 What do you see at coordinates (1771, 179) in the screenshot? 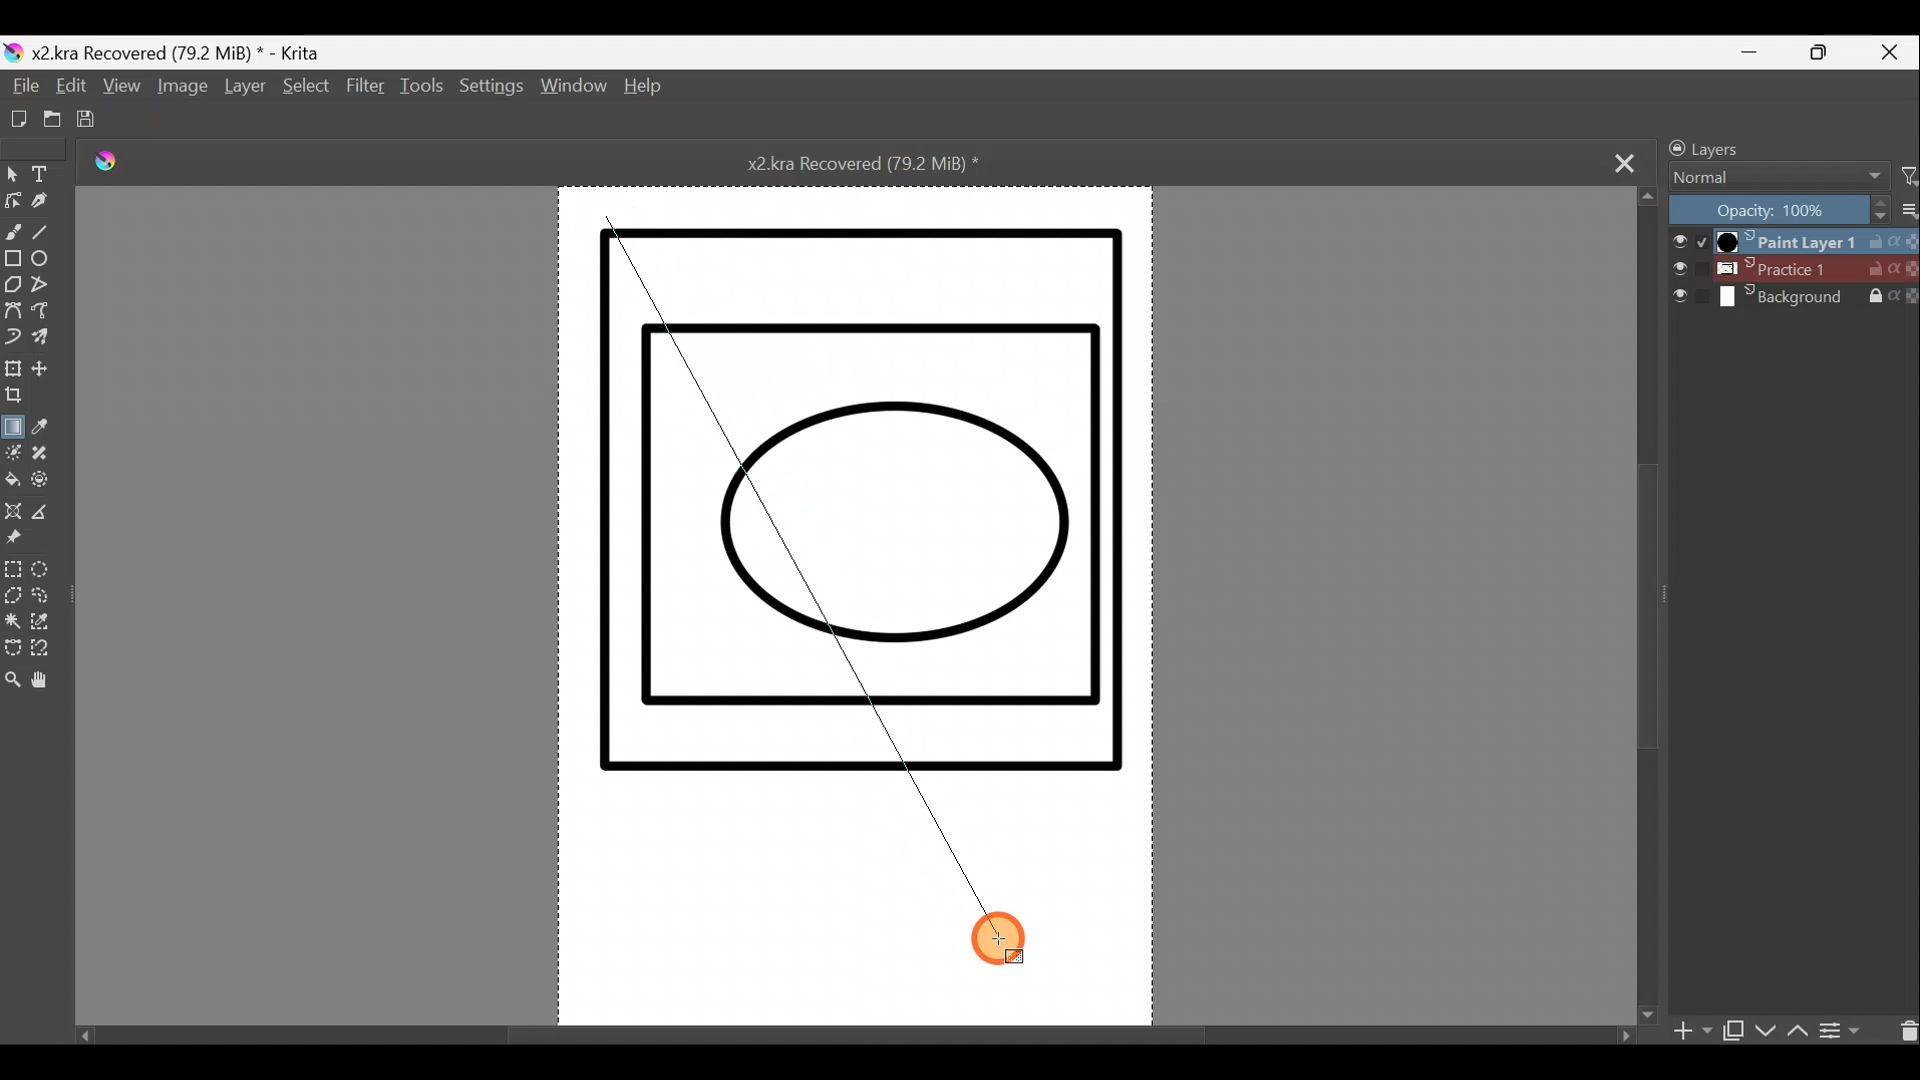
I see `Blending mode` at bounding box center [1771, 179].